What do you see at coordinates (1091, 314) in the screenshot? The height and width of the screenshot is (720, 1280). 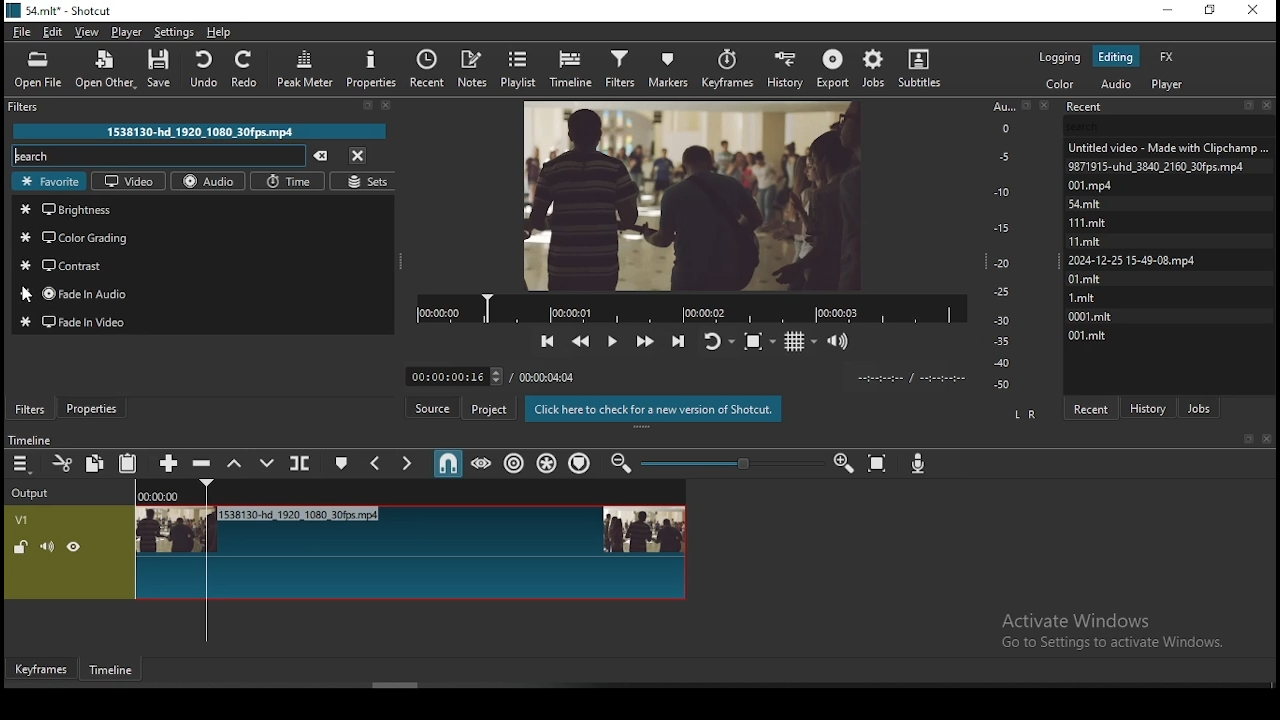 I see `0001.mit` at bounding box center [1091, 314].